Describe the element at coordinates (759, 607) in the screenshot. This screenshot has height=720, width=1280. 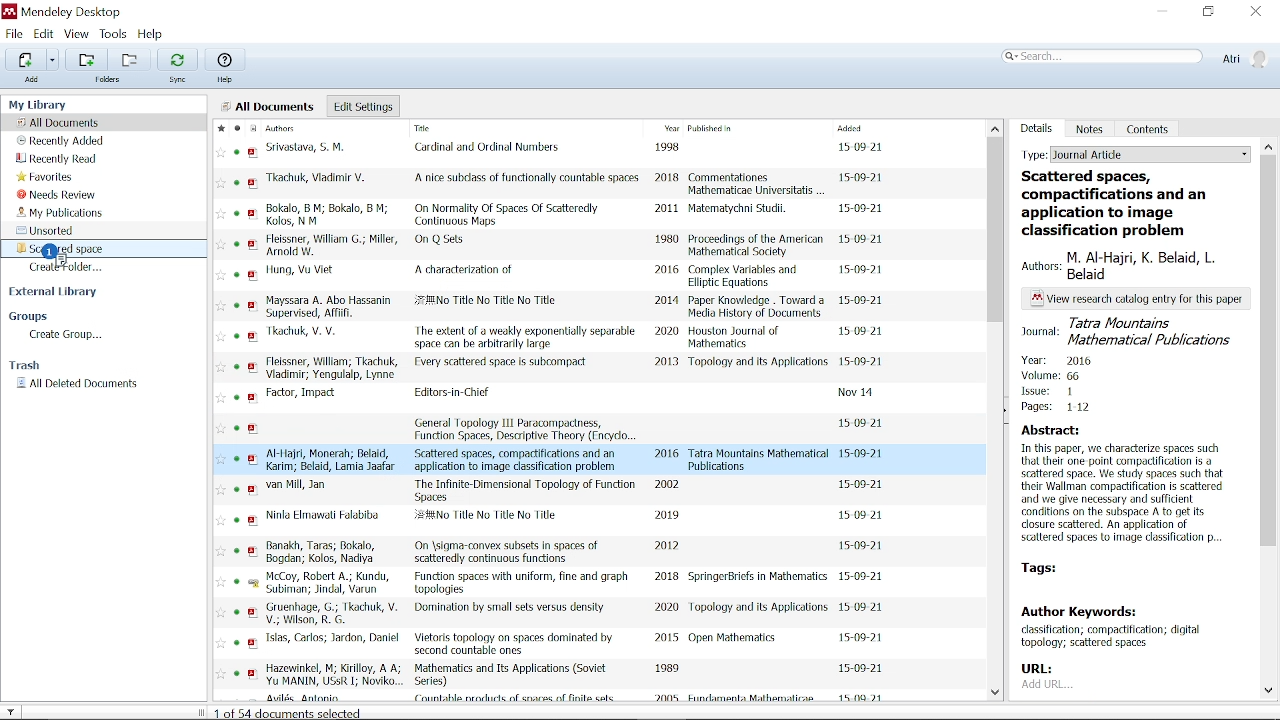
I see `Topology and its Applications` at that location.